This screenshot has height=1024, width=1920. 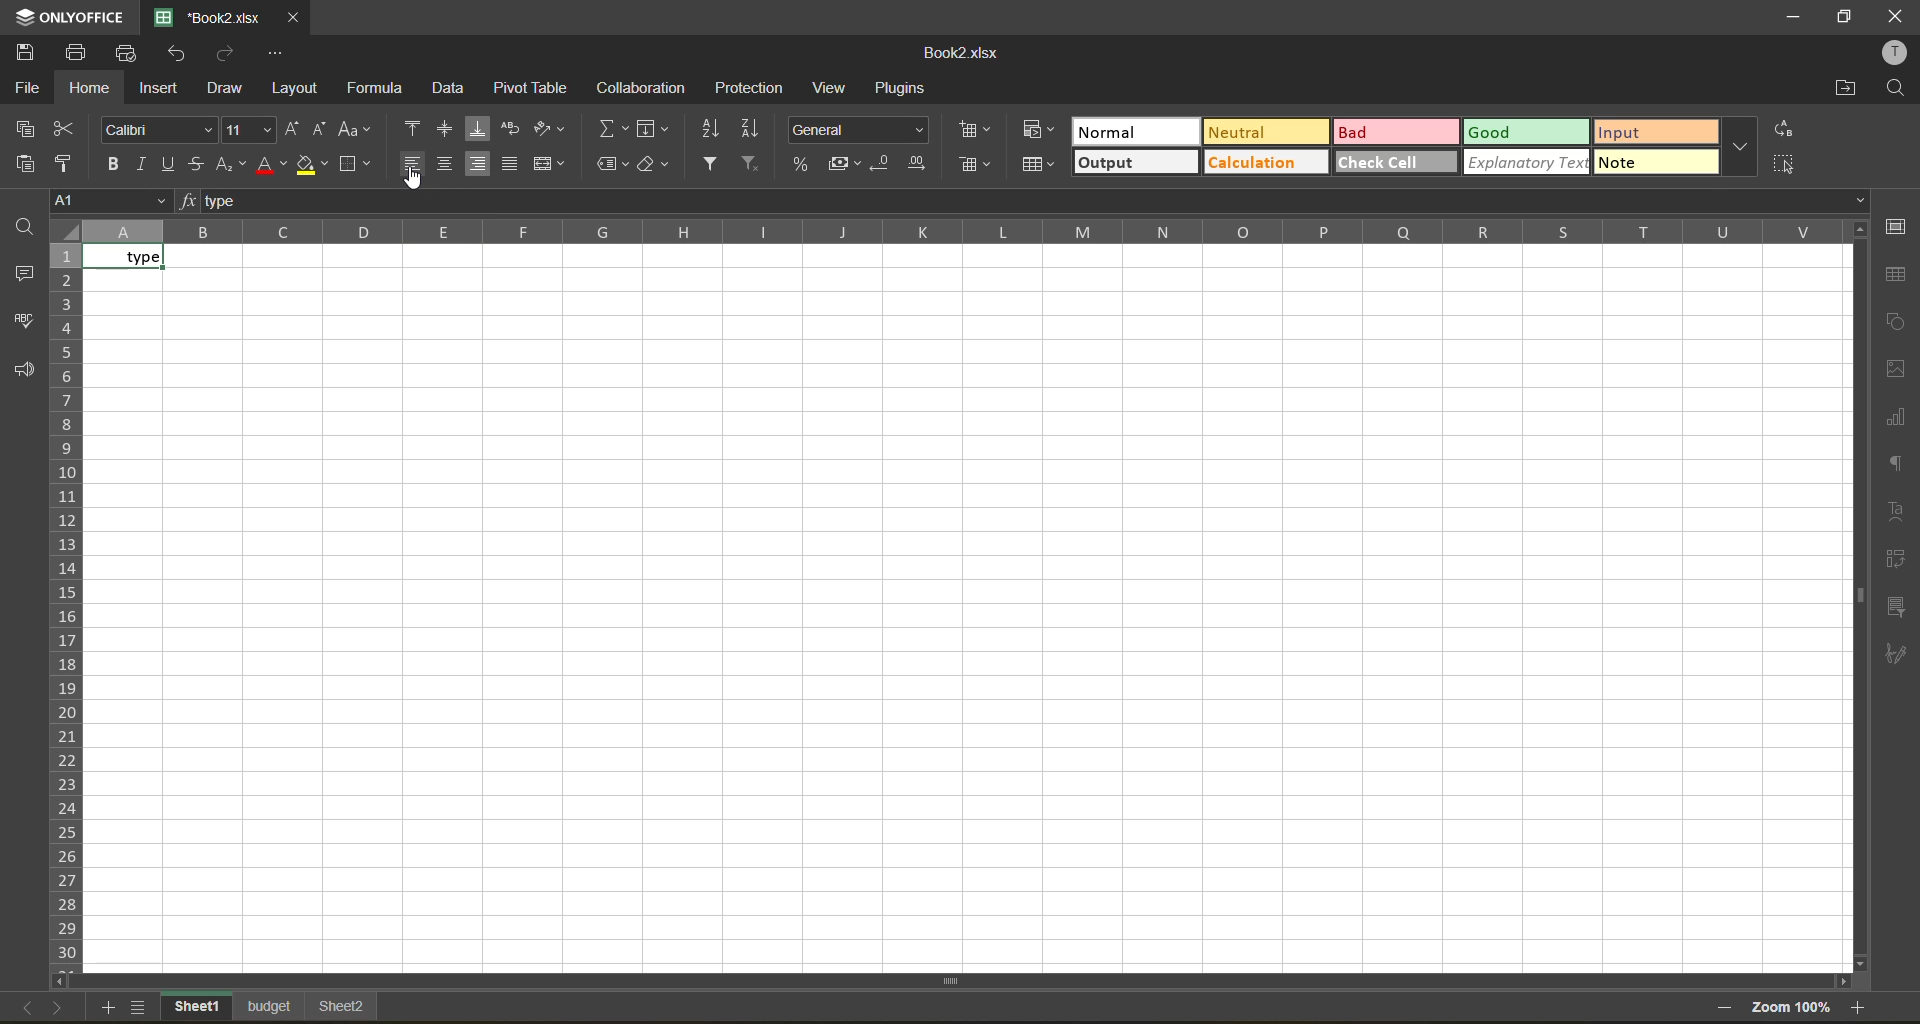 I want to click on minimize, so click(x=1789, y=15).